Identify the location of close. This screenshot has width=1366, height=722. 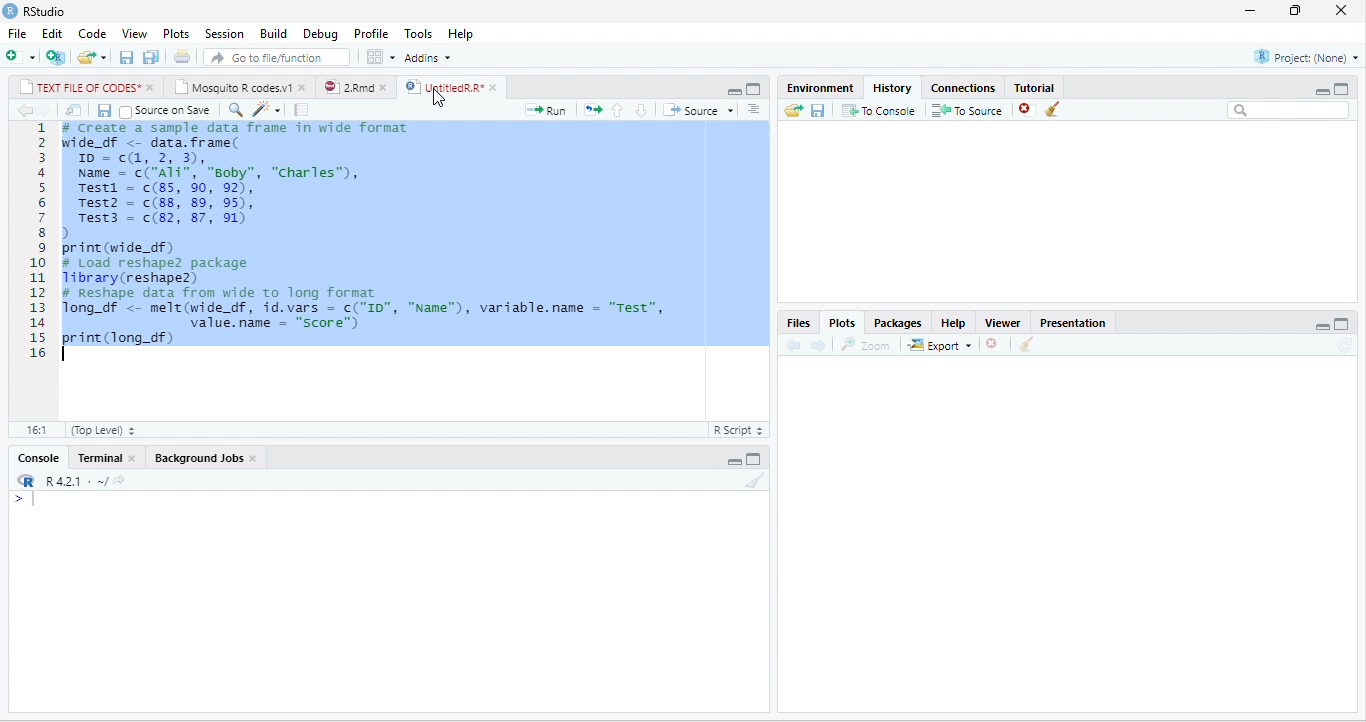
(1342, 10).